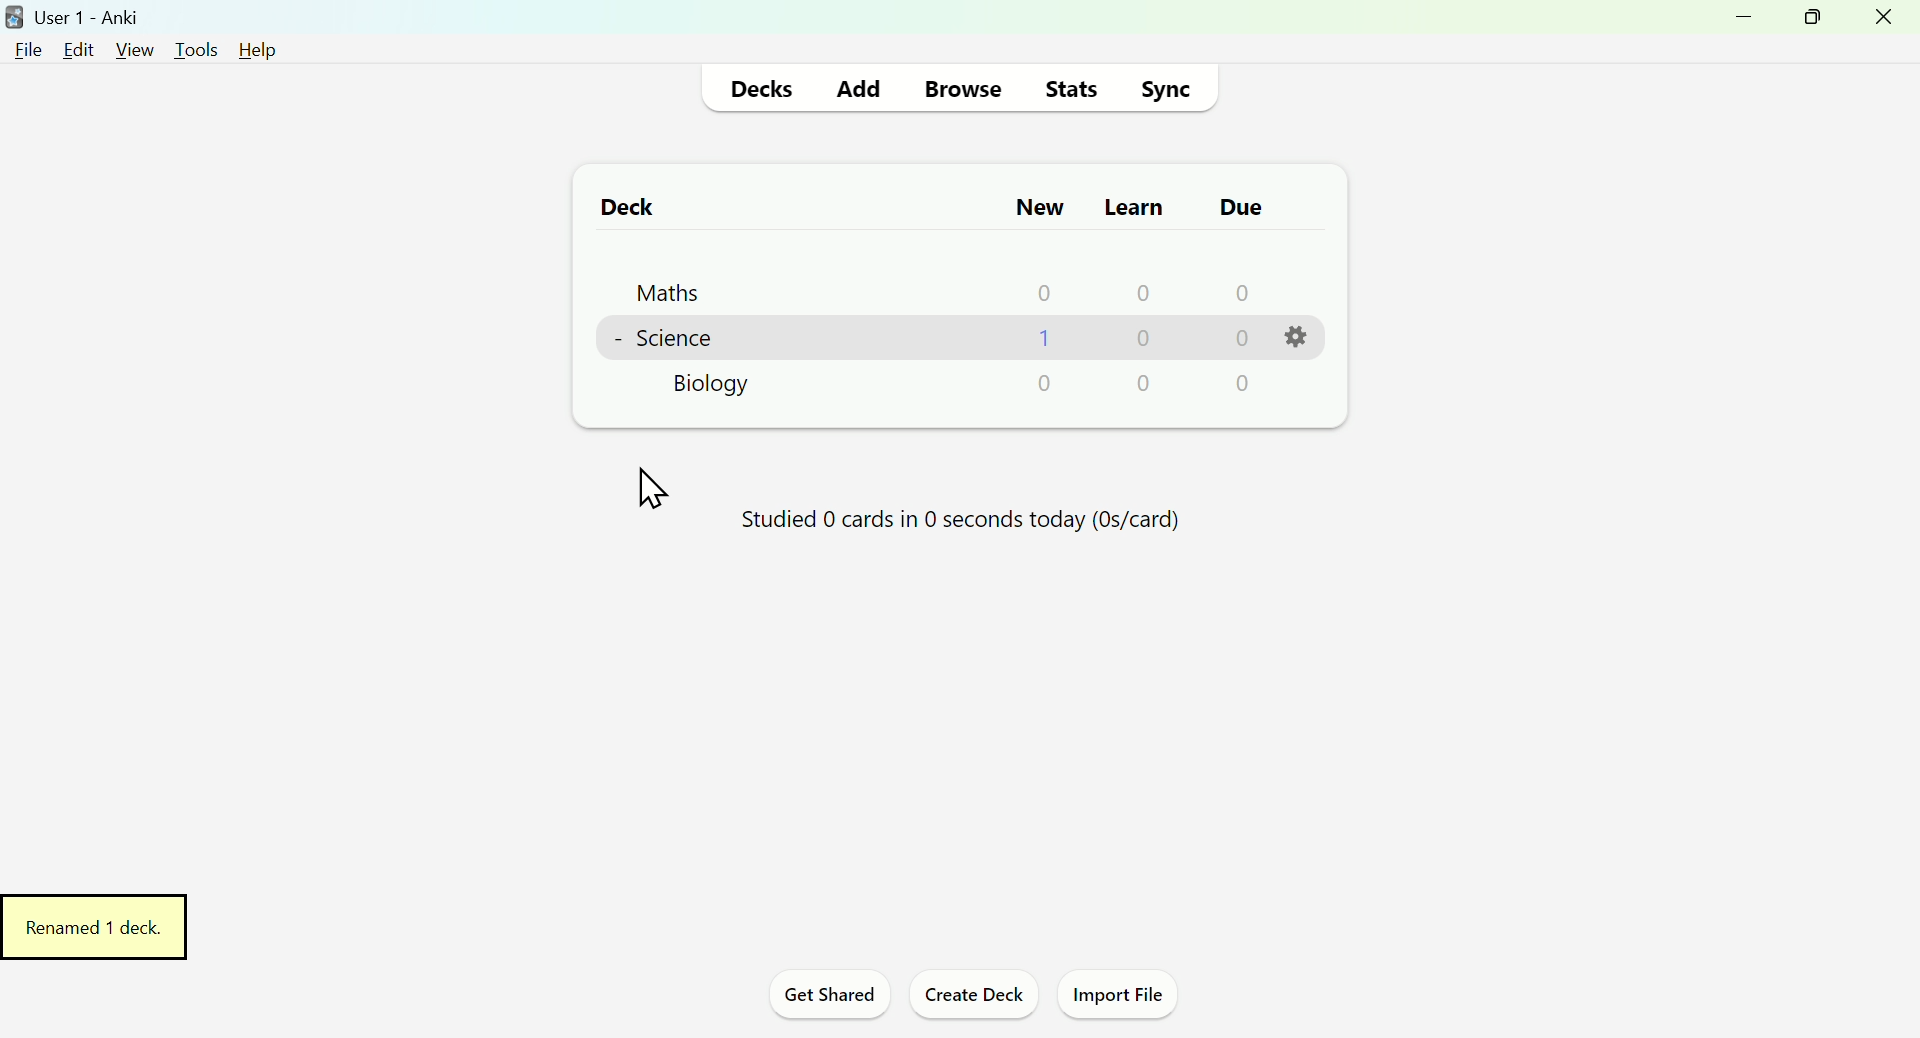 The image size is (1920, 1038). What do you see at coordinates (1037, 206) in the screenshot?
I see `New` at bounding box center [1037, 206].